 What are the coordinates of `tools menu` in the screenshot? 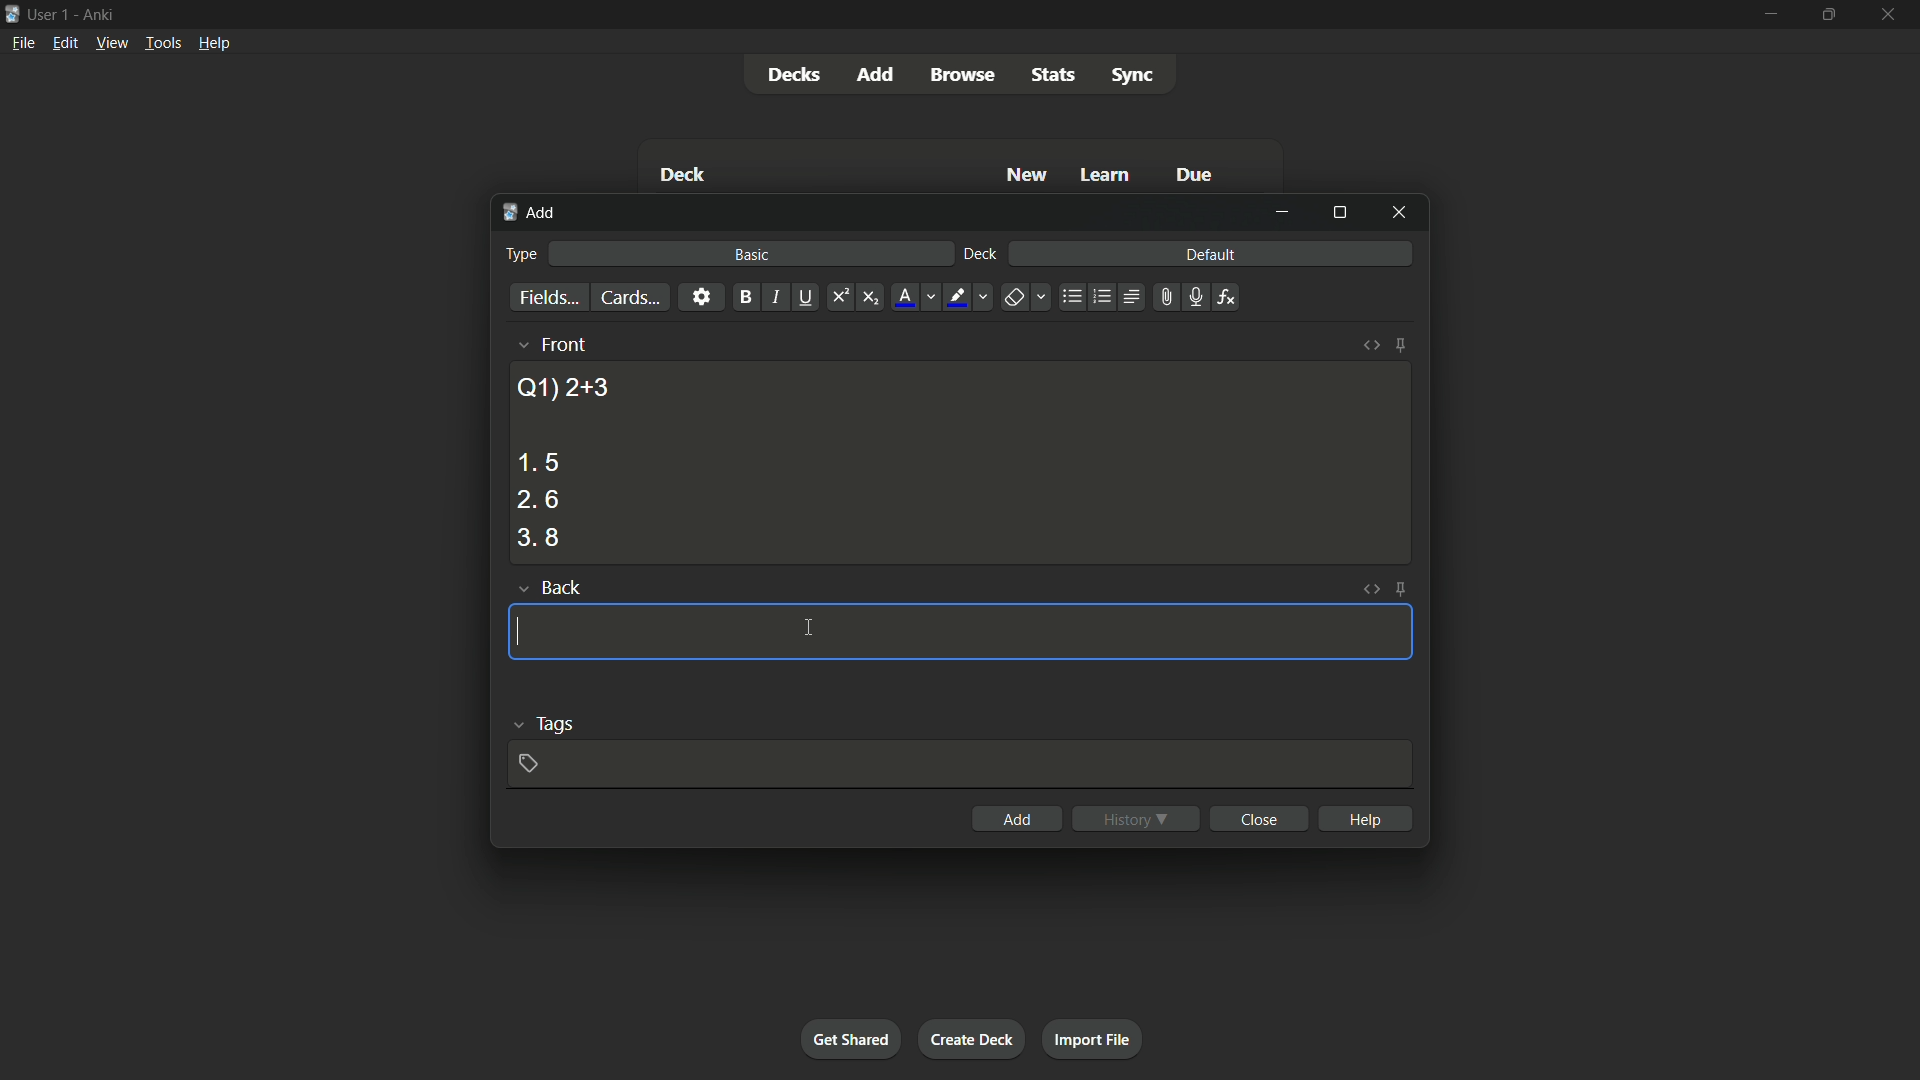 It's located at (162, 42).